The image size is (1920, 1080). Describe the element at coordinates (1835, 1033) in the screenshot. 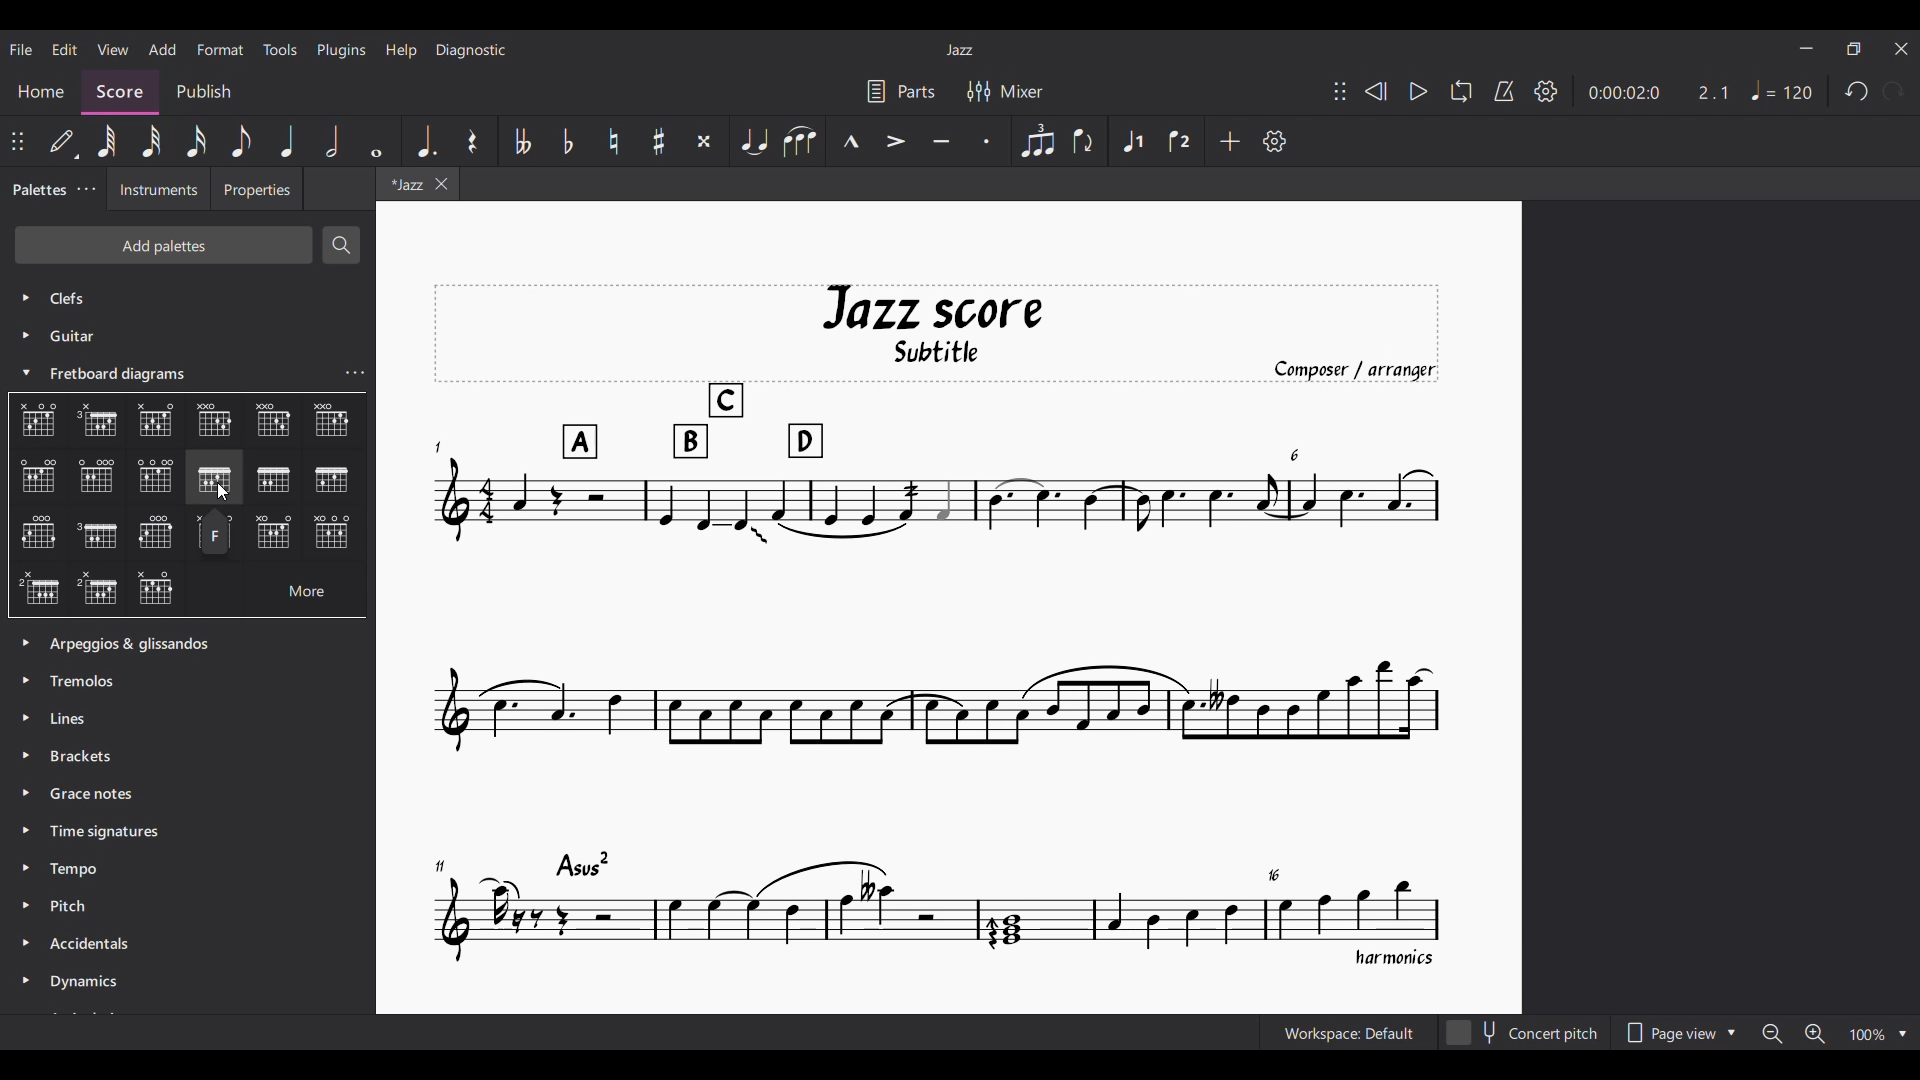

I see `Zoom options` at that location.